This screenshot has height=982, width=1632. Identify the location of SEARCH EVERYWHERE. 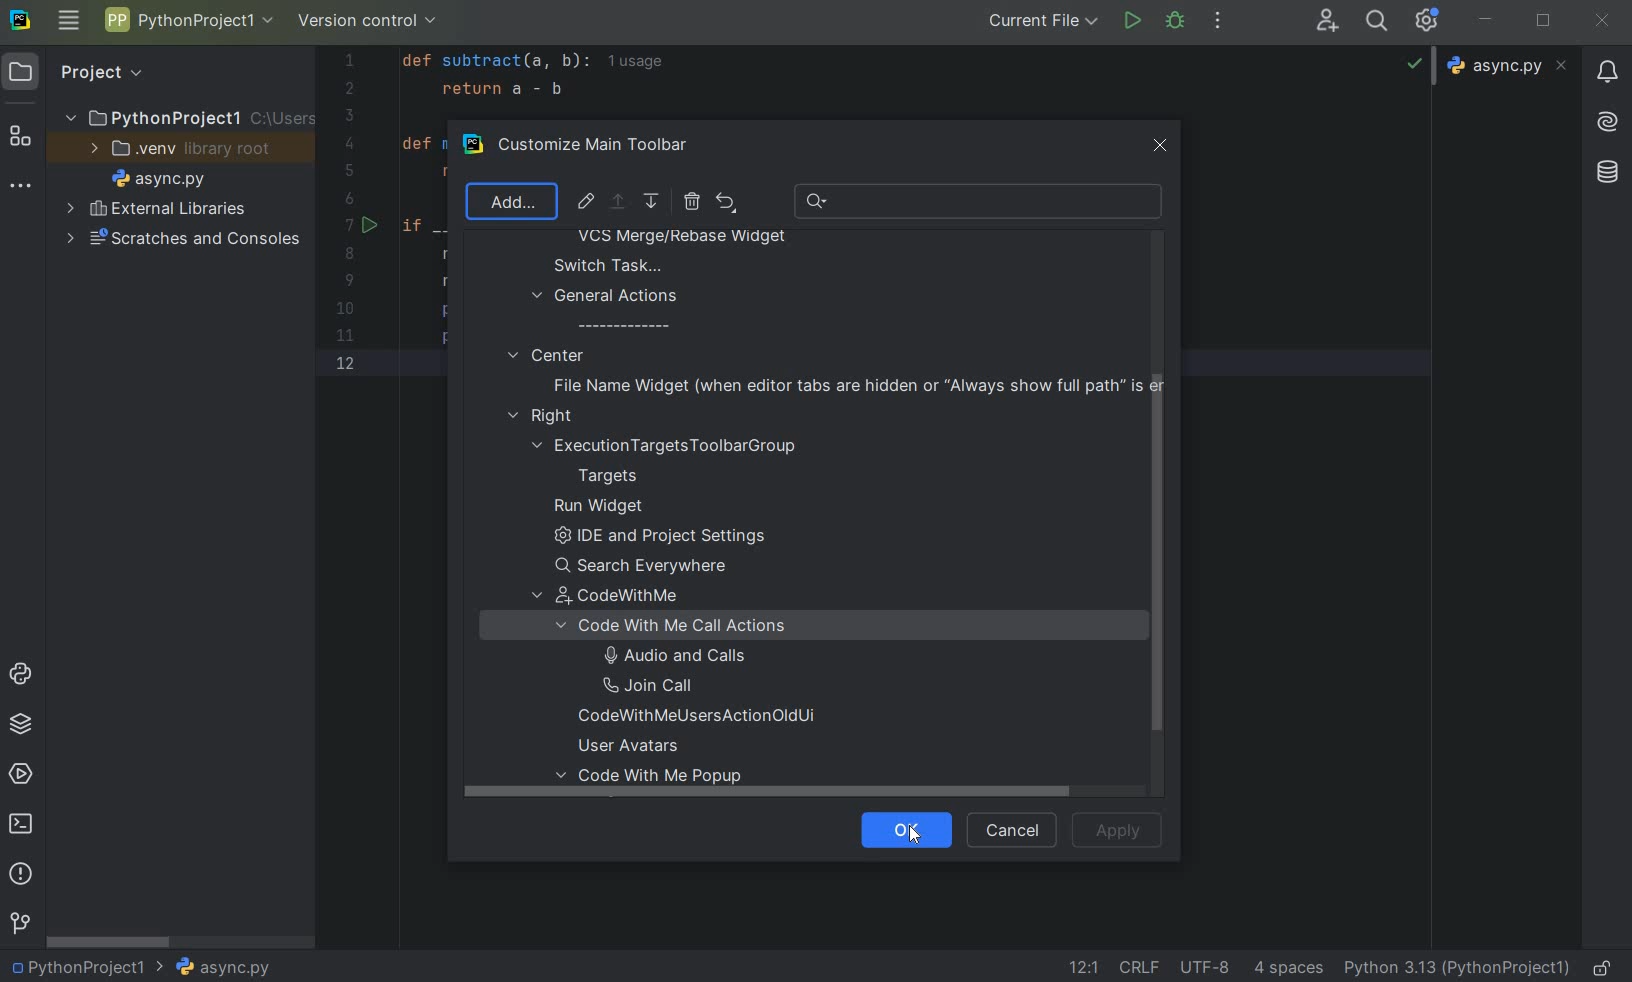
(1381, 21).